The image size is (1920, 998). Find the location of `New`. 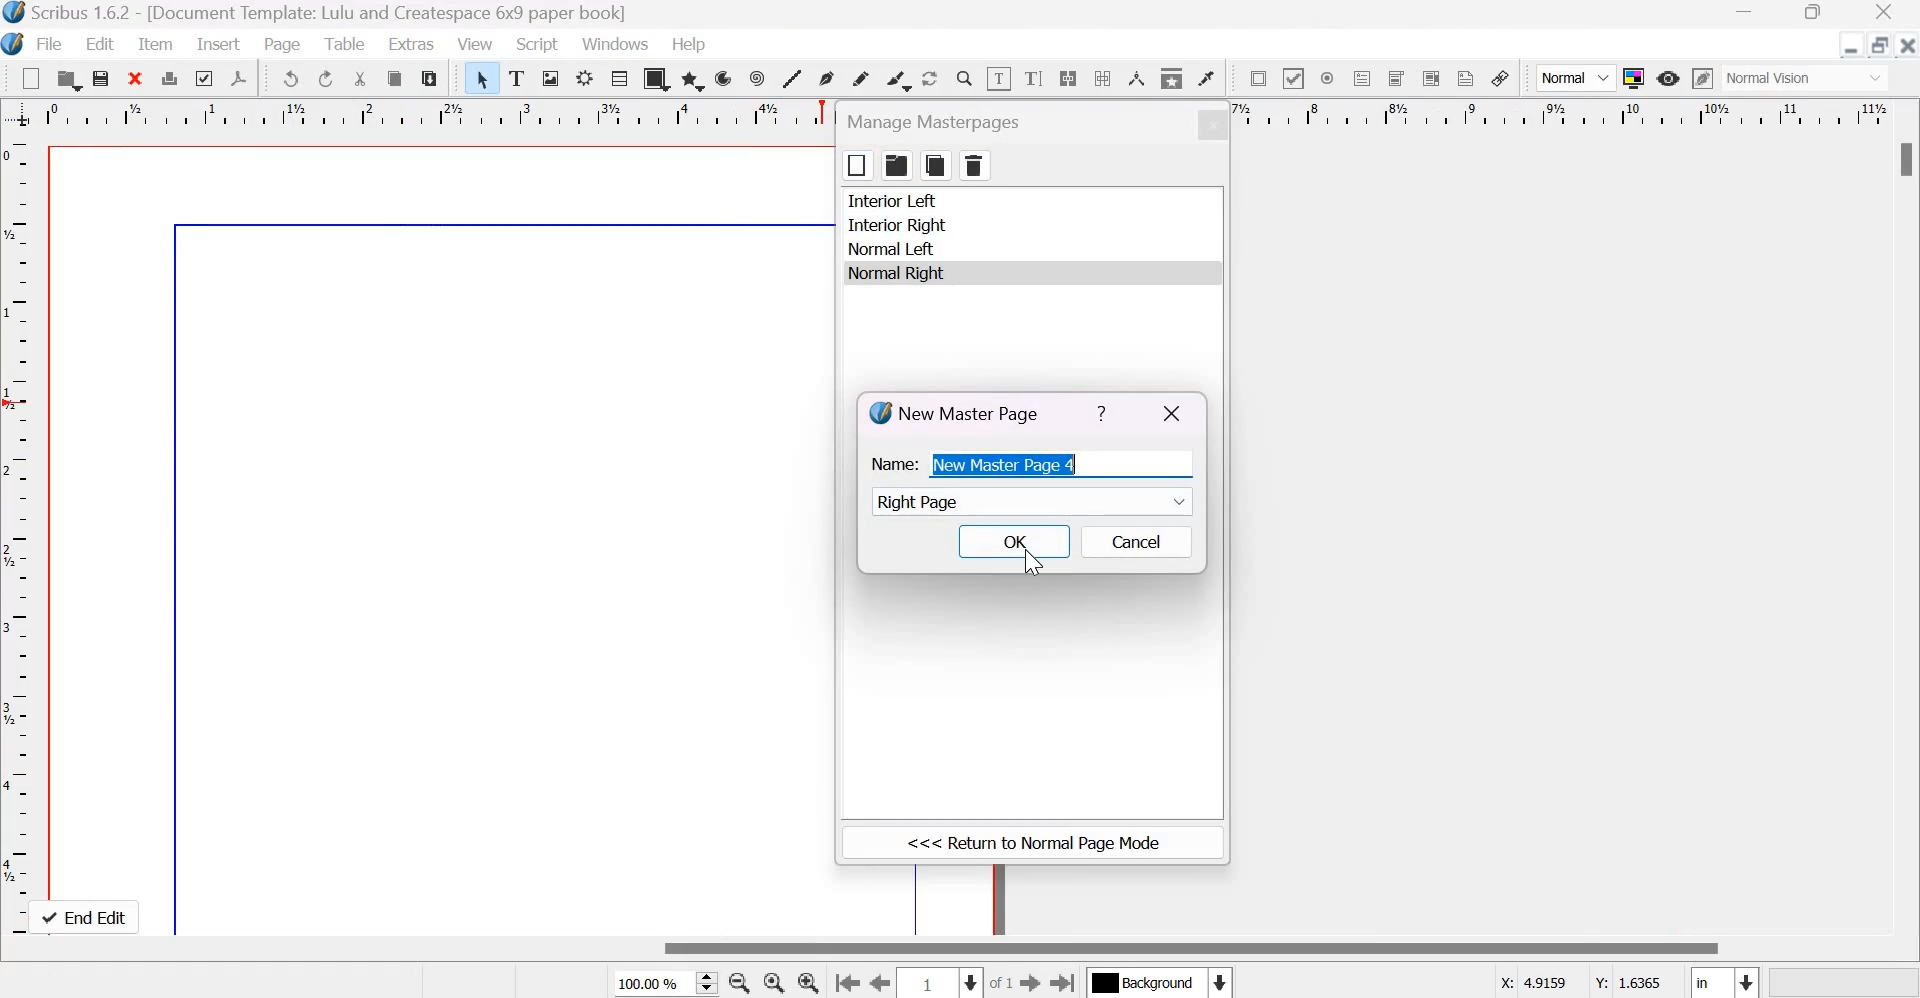

New is located at coordinates (31, 77).